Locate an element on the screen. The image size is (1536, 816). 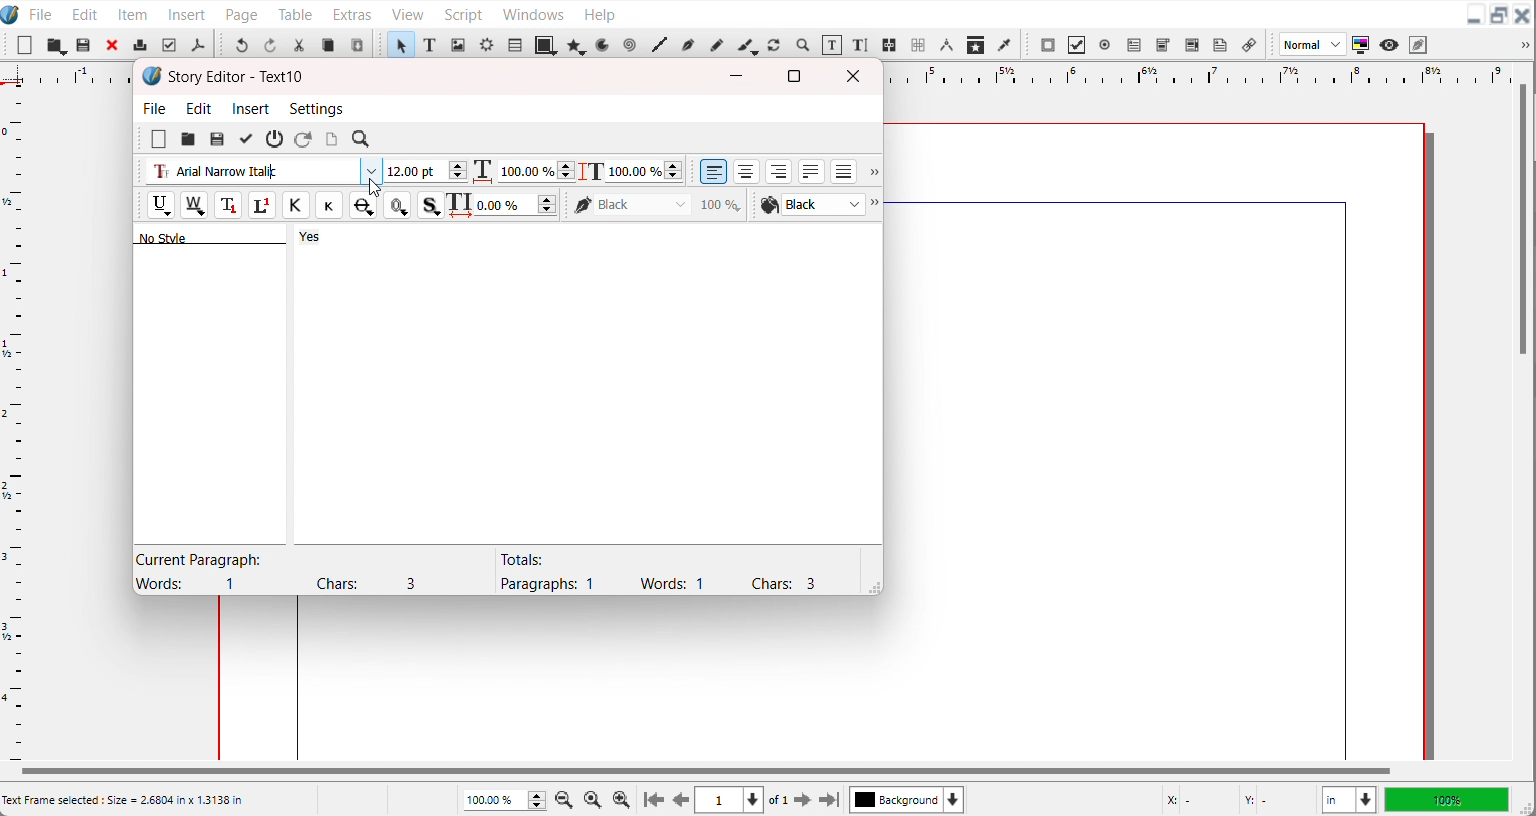
Save is located at coordinates (56, 45).